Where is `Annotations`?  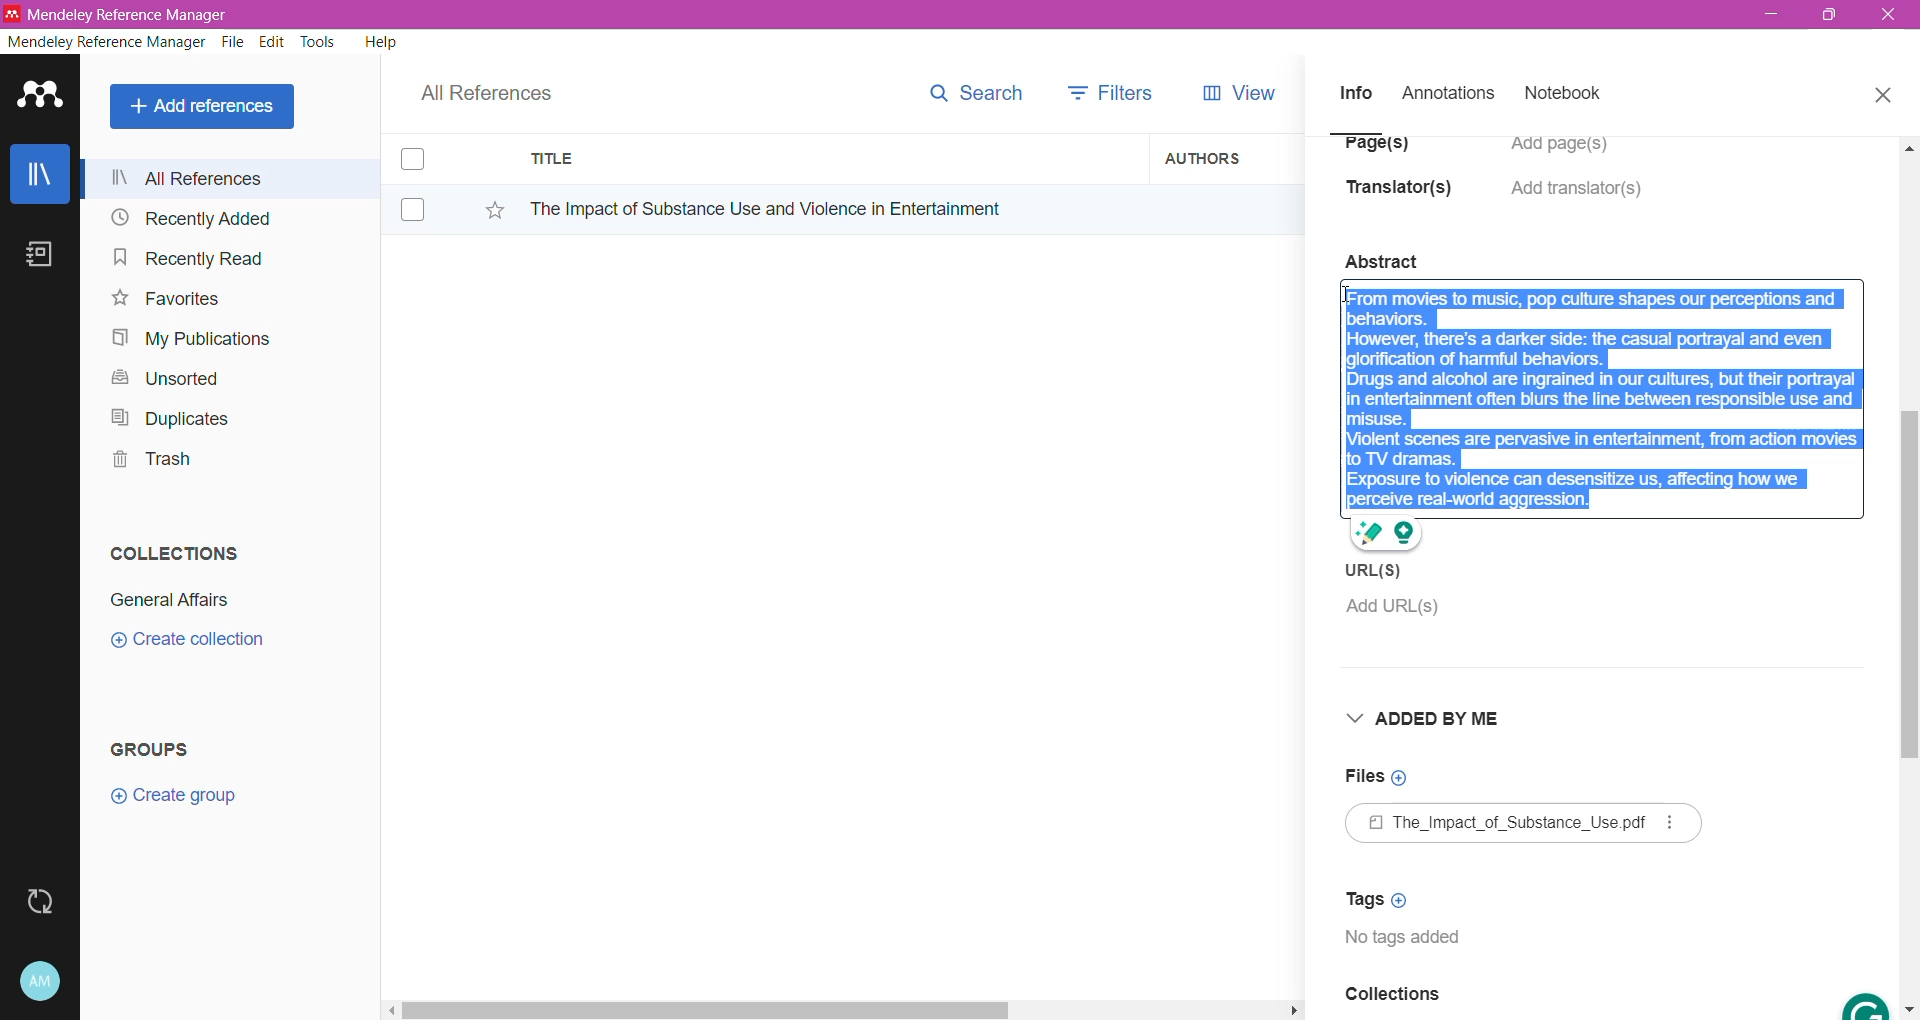
Annotations is located at coordinates (1446, 94).